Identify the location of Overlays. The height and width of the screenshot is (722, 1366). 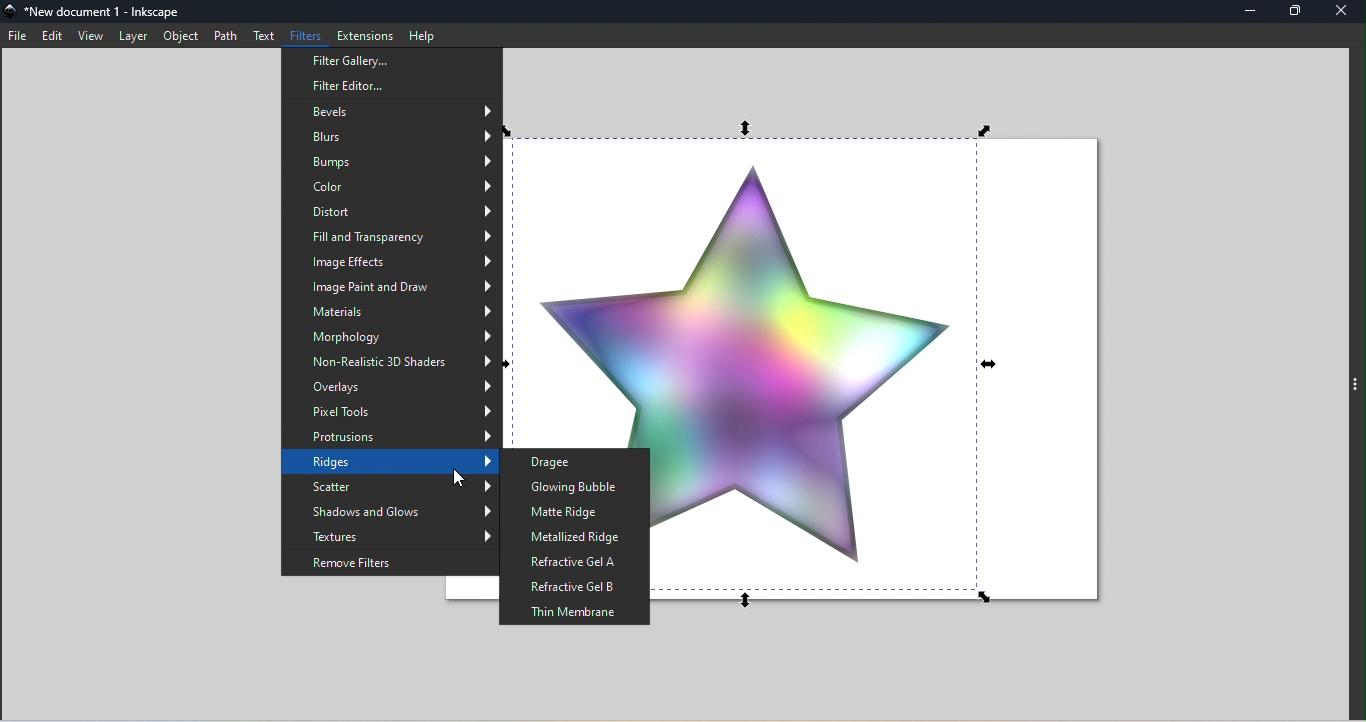
(391, 388).